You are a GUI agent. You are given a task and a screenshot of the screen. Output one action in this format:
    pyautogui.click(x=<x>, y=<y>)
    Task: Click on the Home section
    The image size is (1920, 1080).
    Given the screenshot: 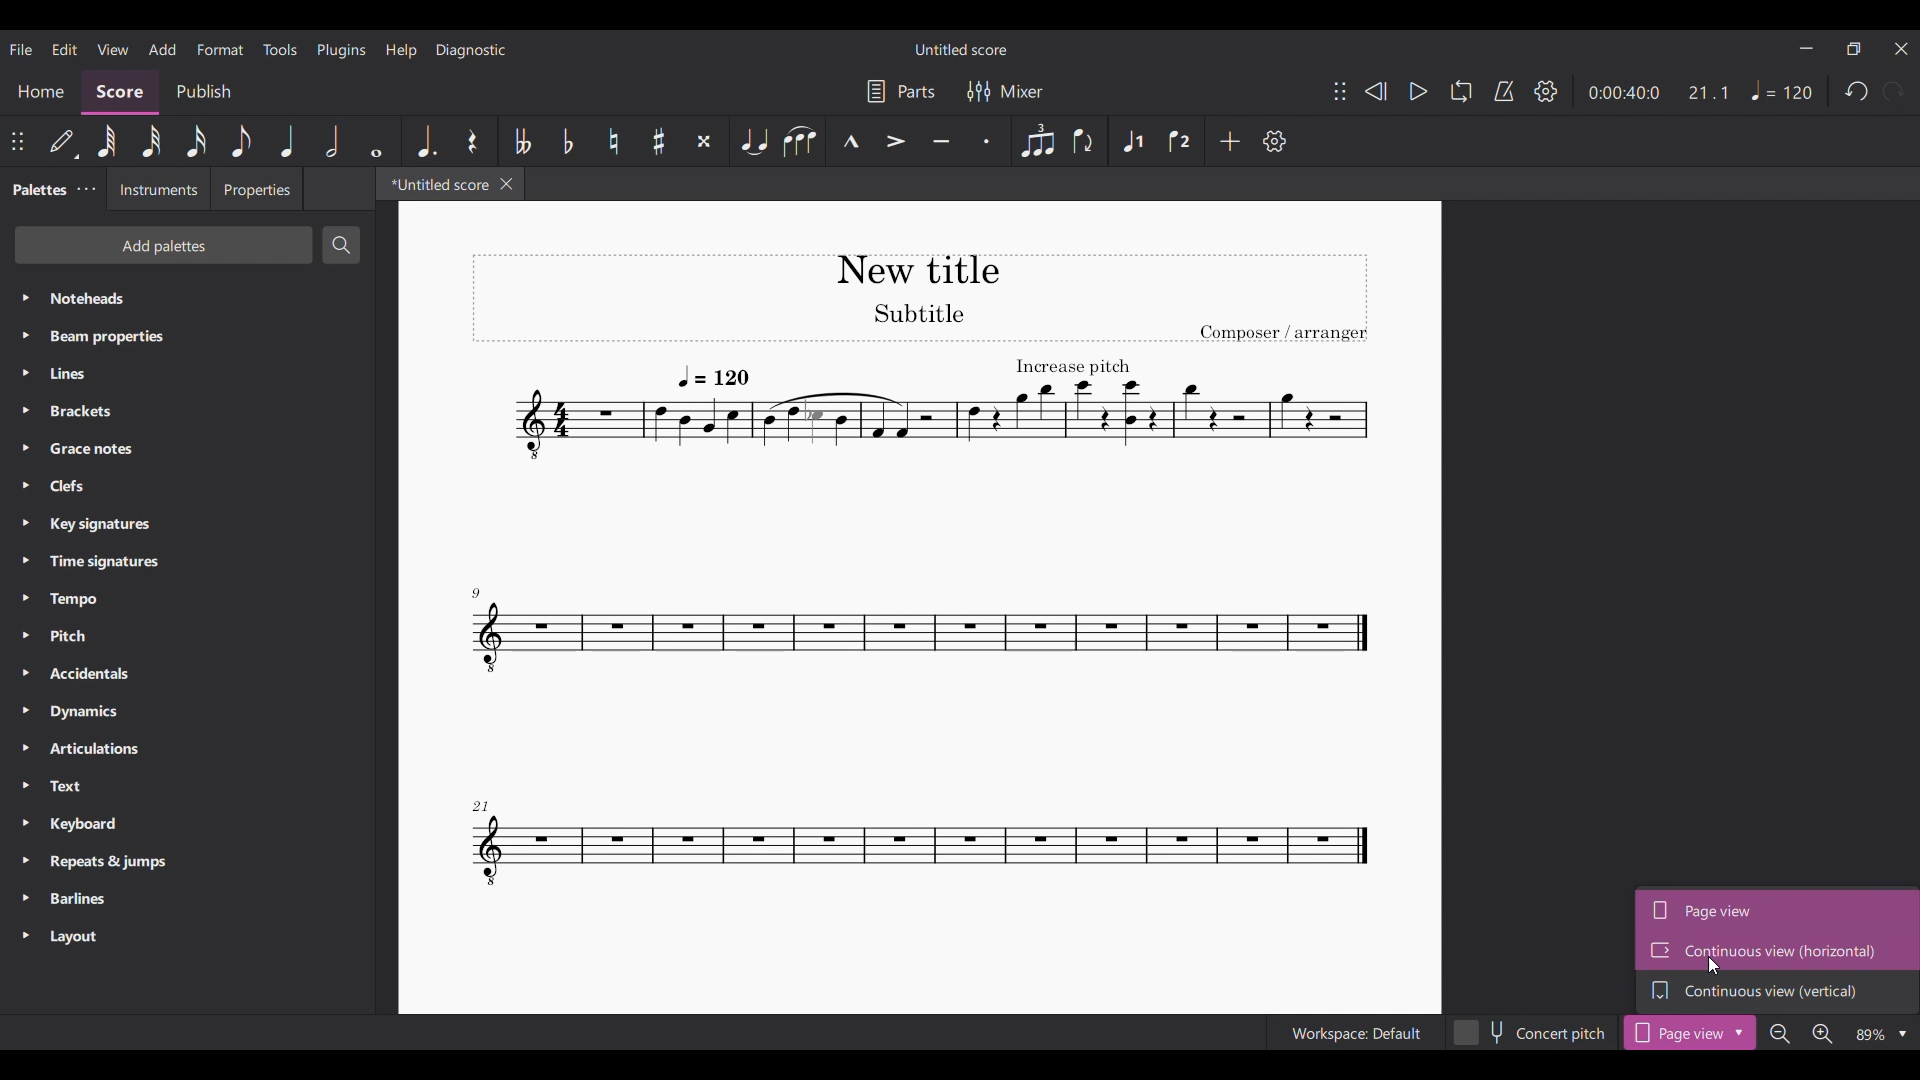 What is the action you would take?
    pyautogui.click(x=40, y=92)
    